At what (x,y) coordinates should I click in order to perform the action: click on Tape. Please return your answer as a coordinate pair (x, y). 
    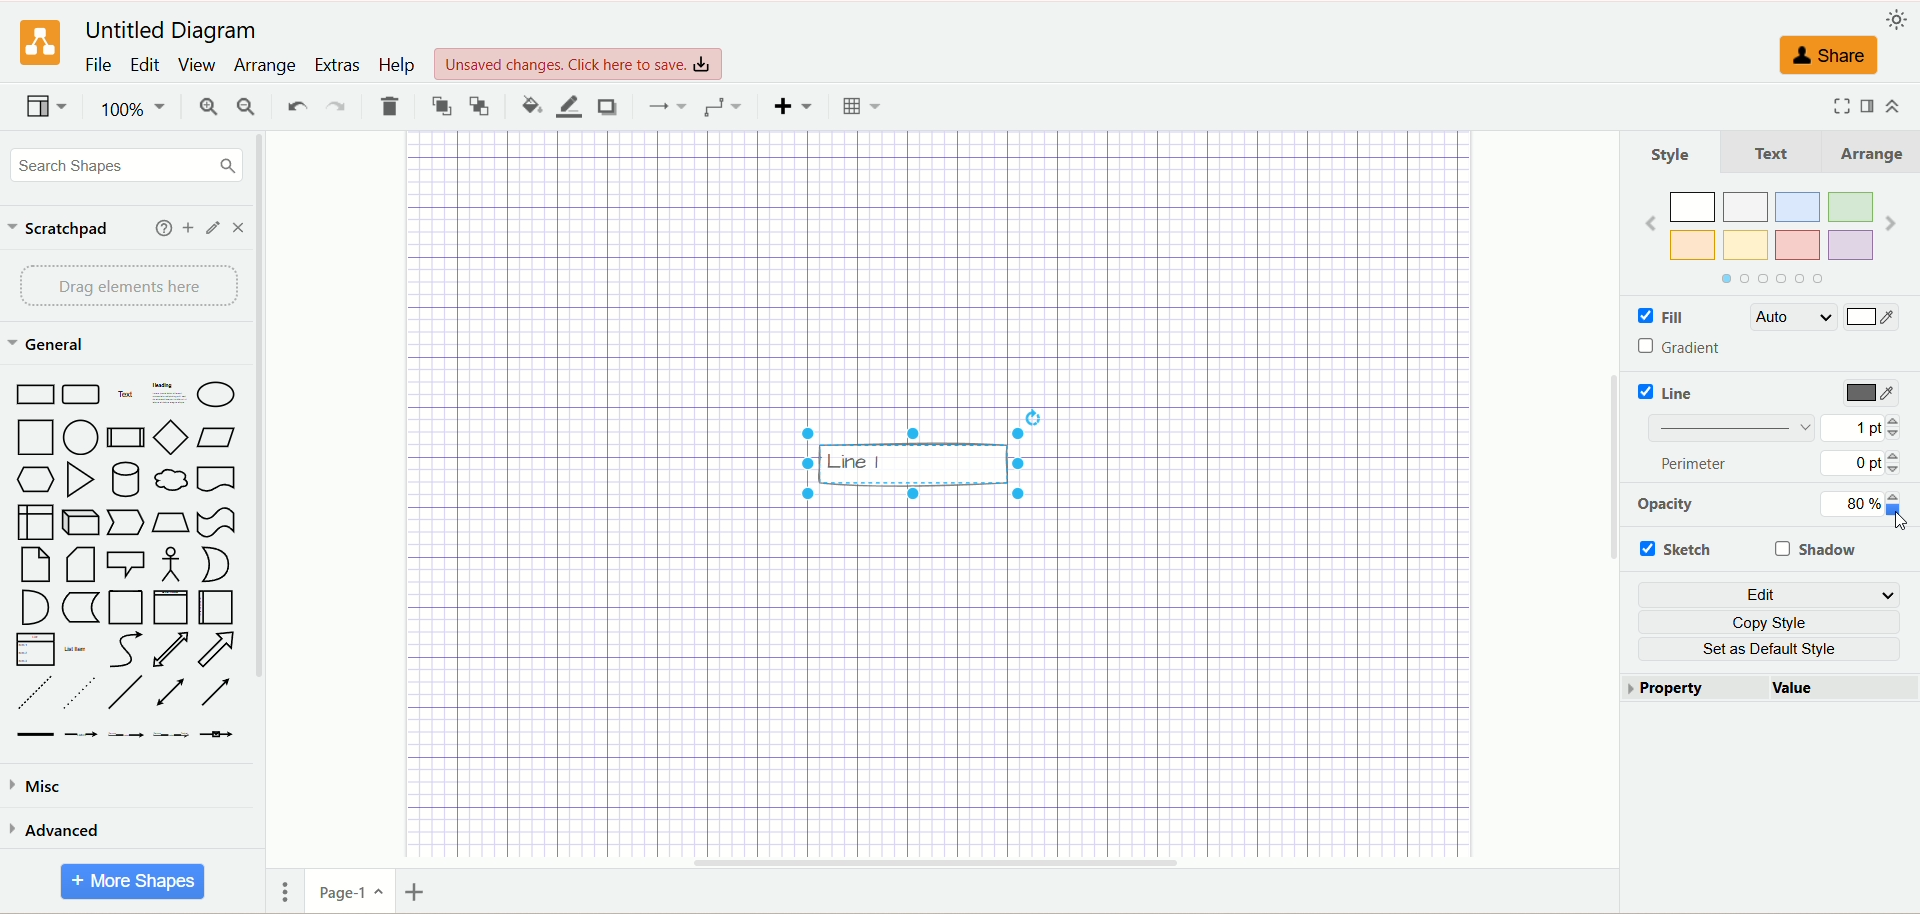
    Looking at the image, I should click on (216, 522).